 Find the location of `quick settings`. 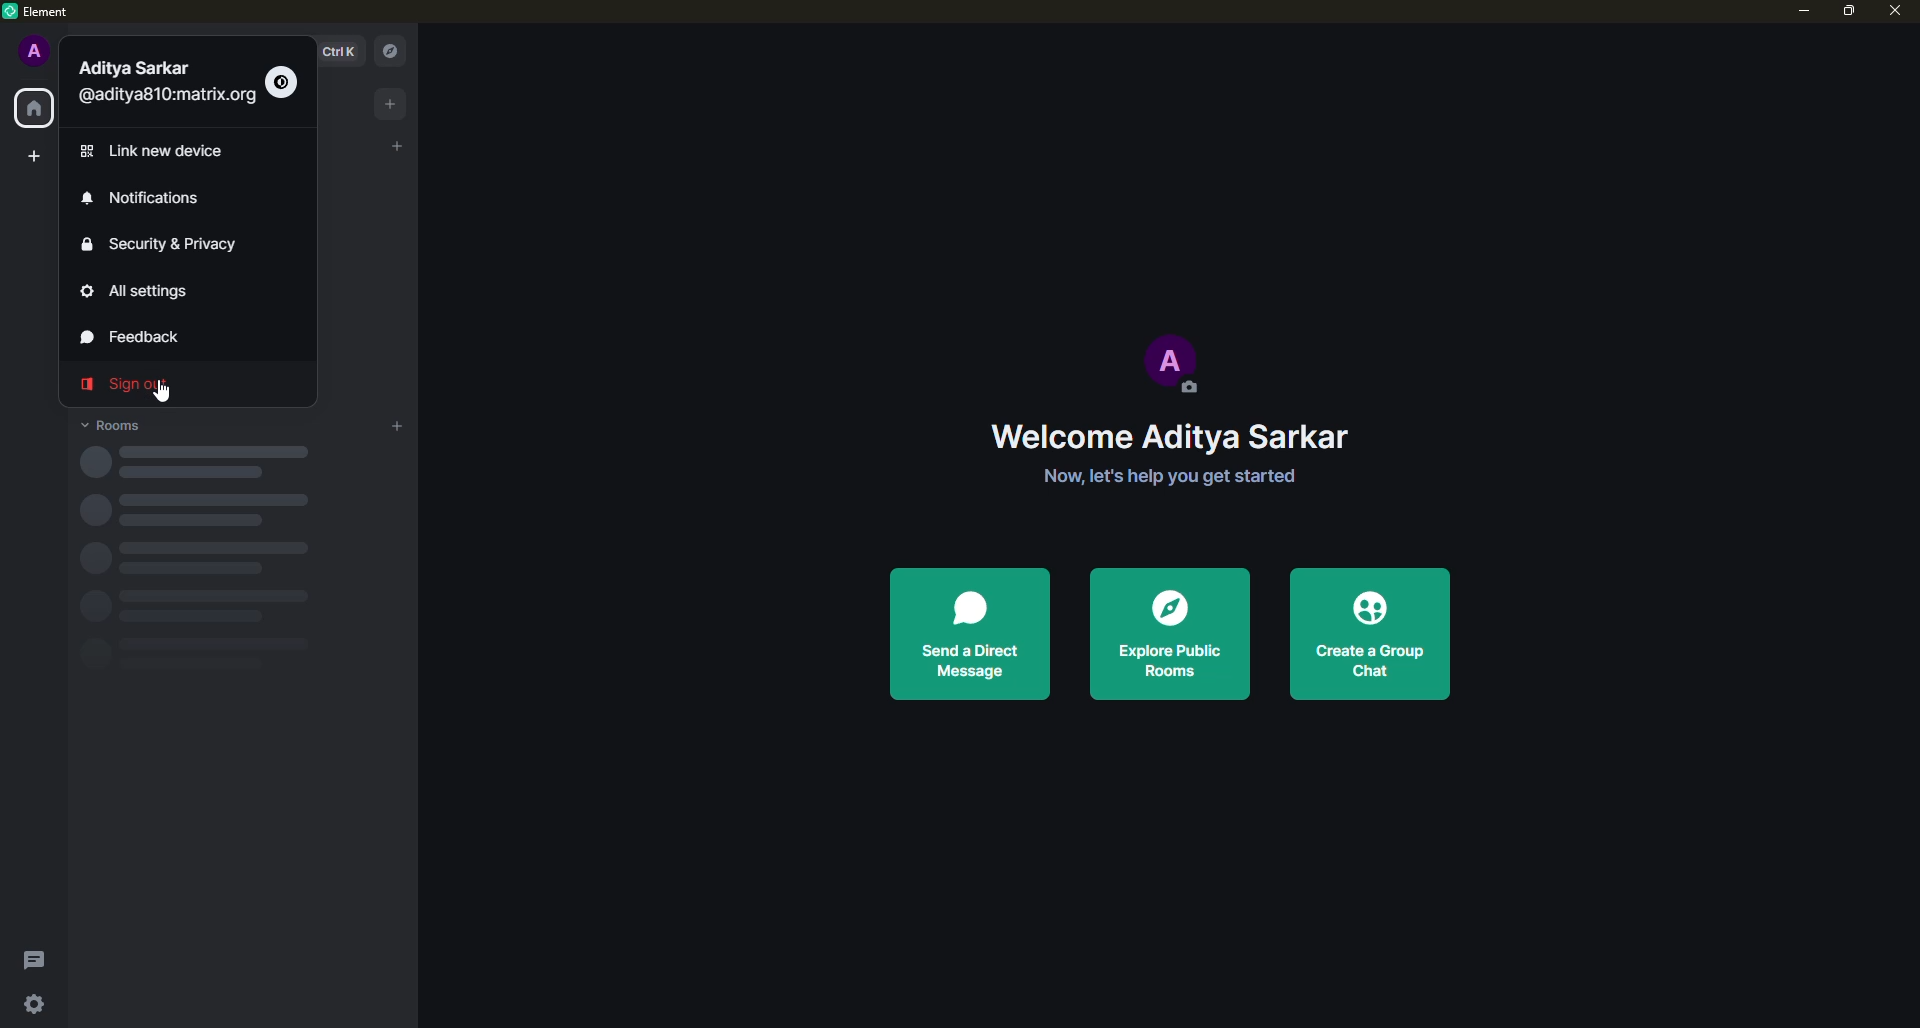

quick settings is located at coordinates (34, 1003).